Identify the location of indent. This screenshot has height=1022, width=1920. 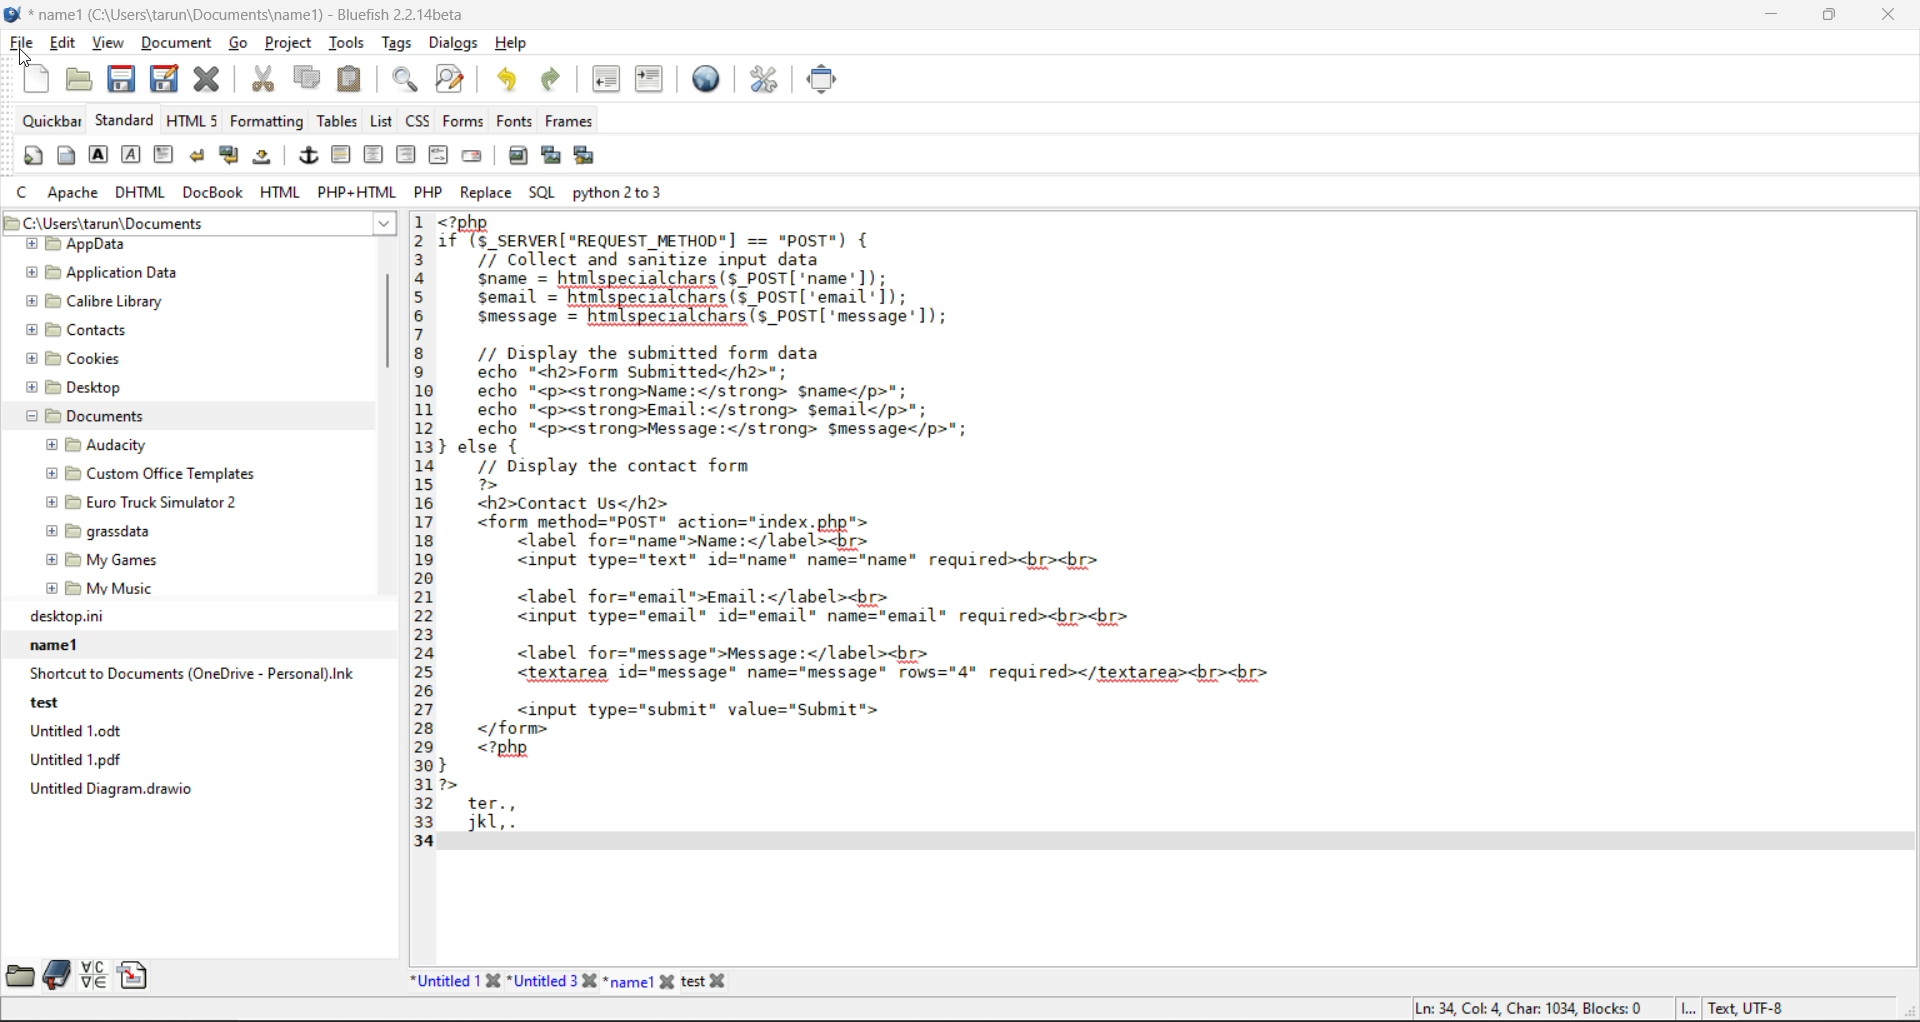
(651, 83).